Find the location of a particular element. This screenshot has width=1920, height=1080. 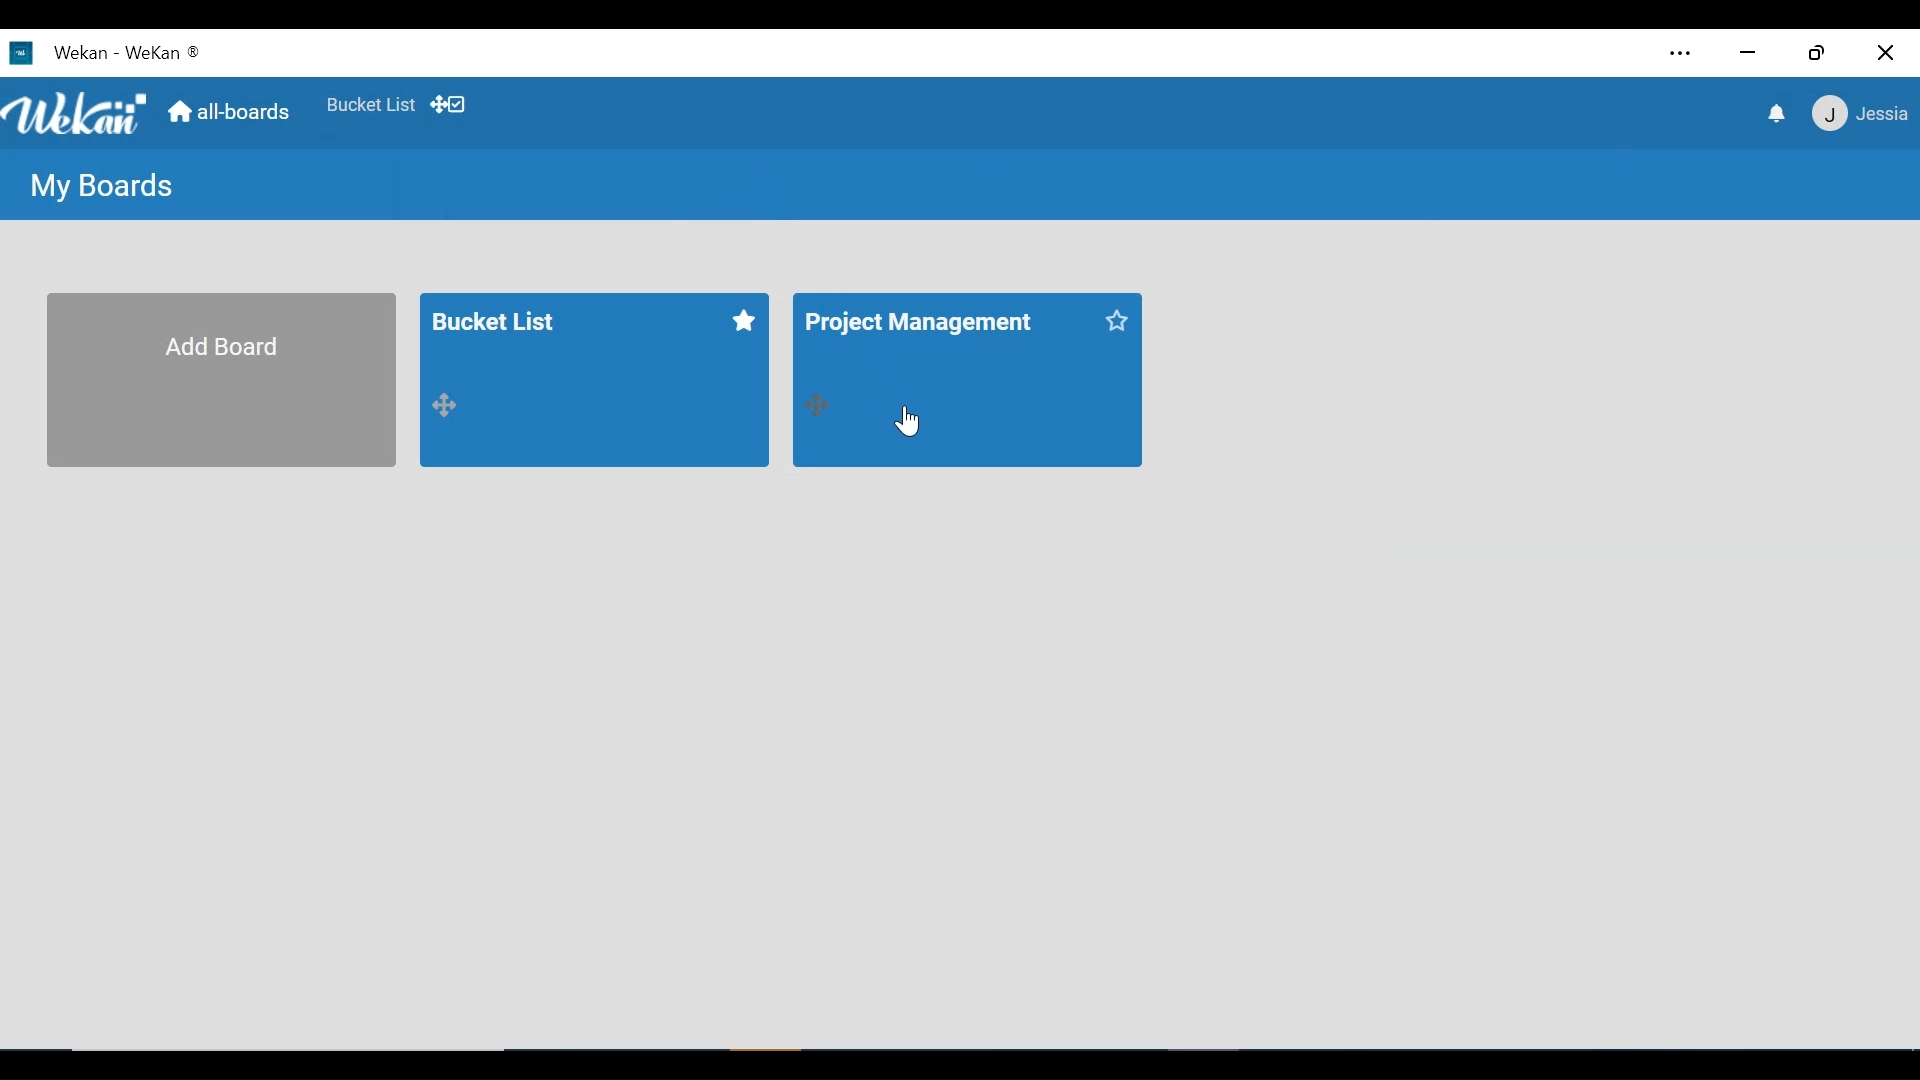

My Boards is located at coordinates (93, 184).